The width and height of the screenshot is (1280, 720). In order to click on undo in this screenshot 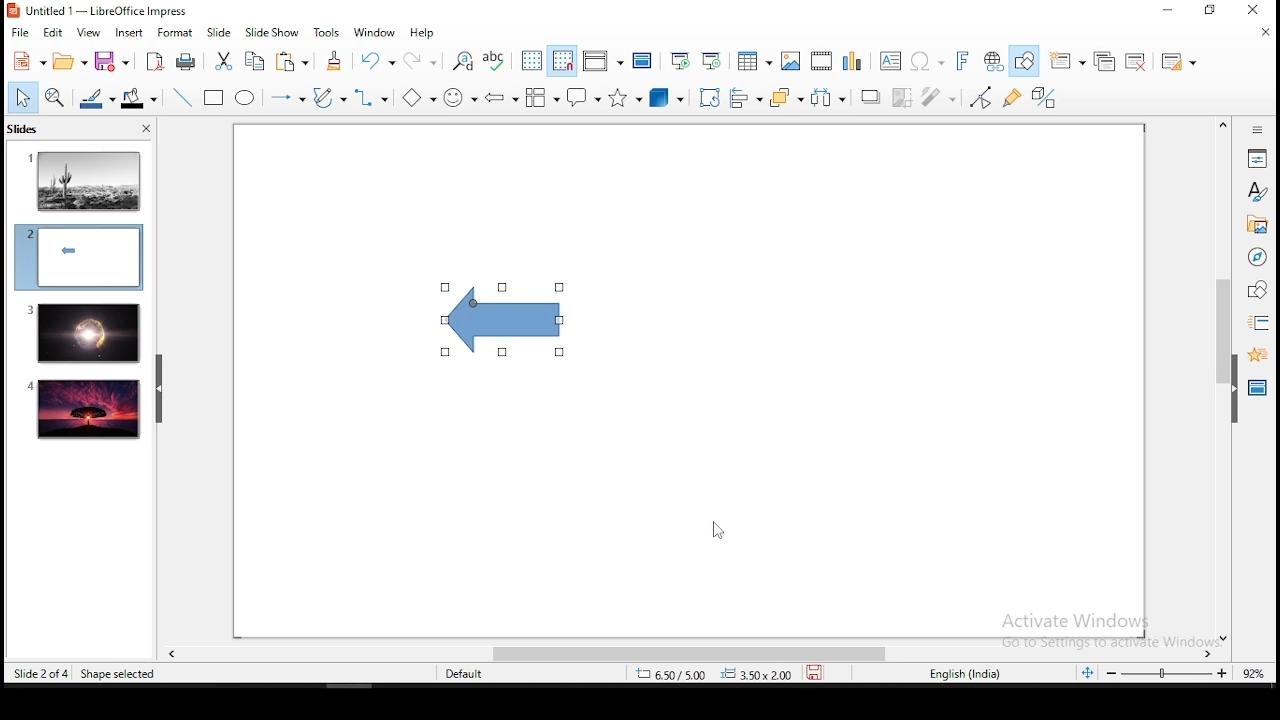, I will do `click(377, 61)`.